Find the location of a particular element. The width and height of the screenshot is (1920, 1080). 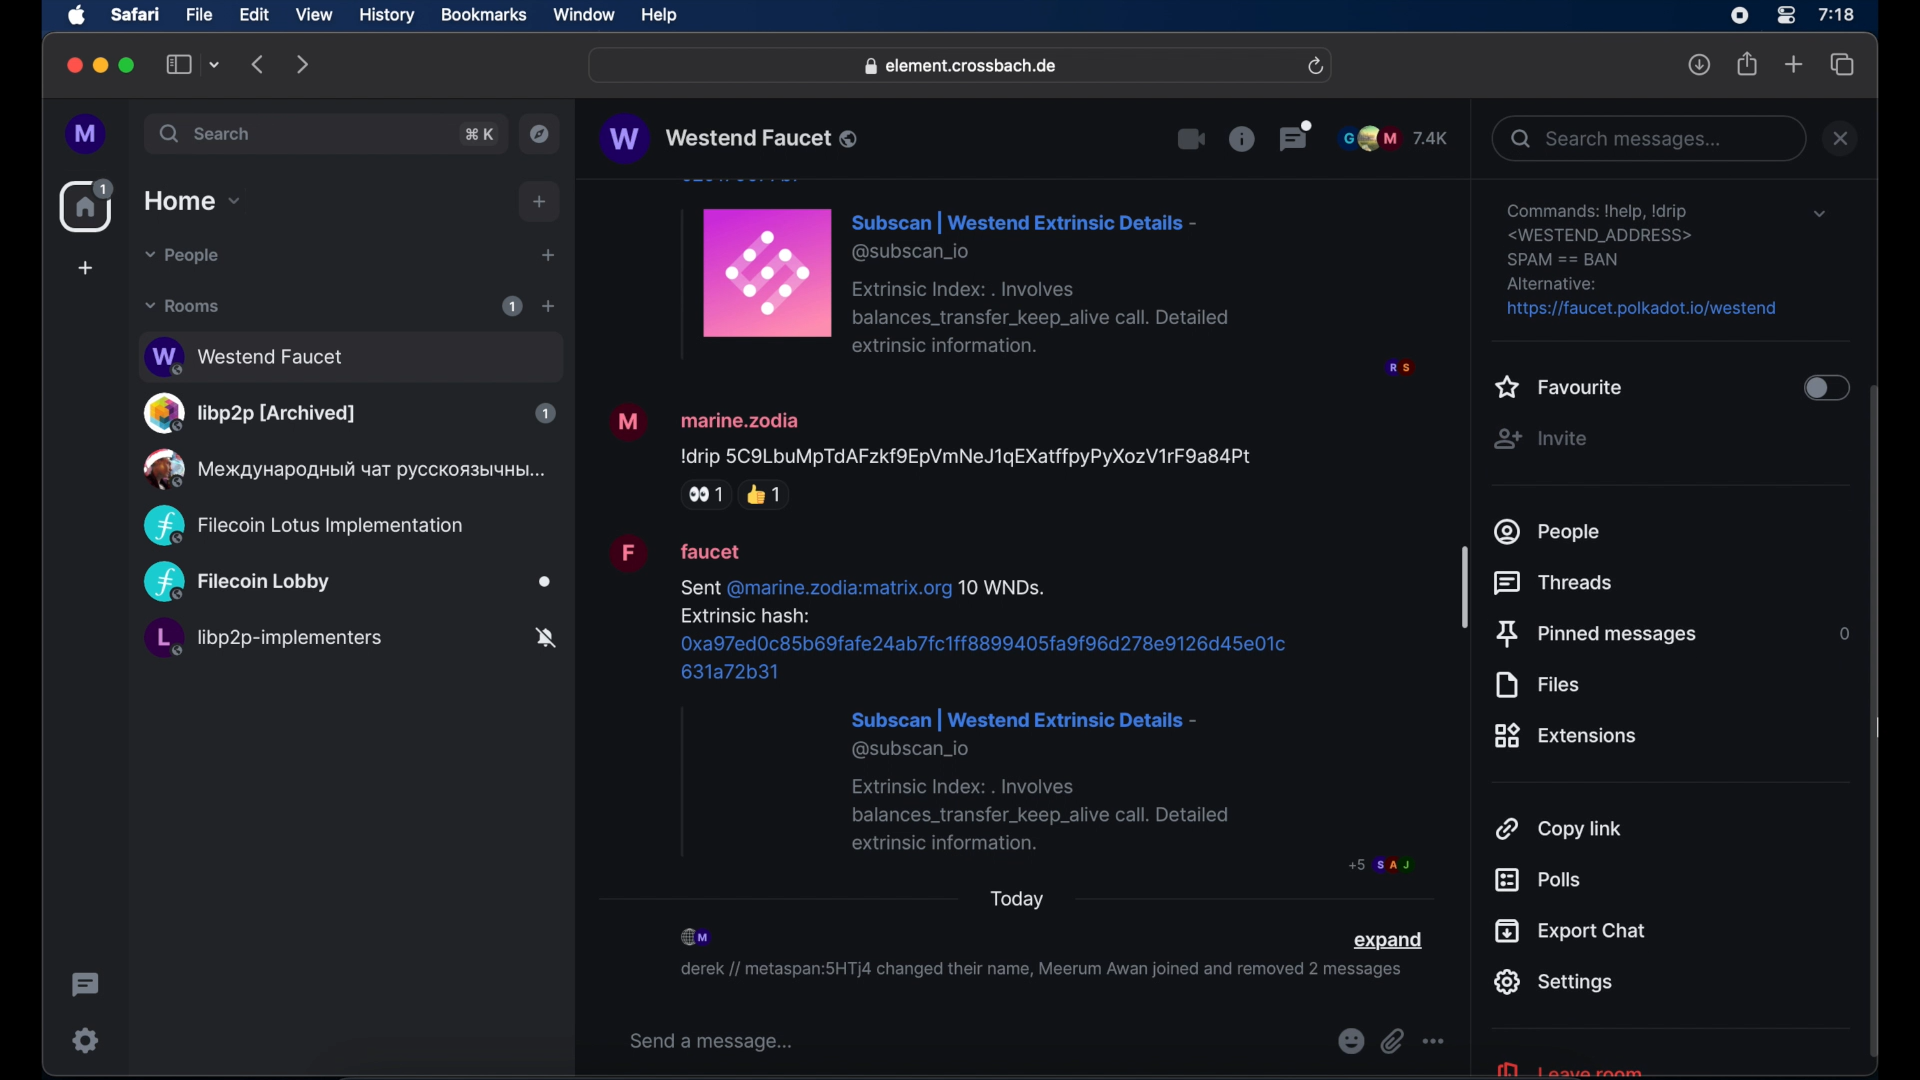

explore public rooms is located at coordinates (540, 134).